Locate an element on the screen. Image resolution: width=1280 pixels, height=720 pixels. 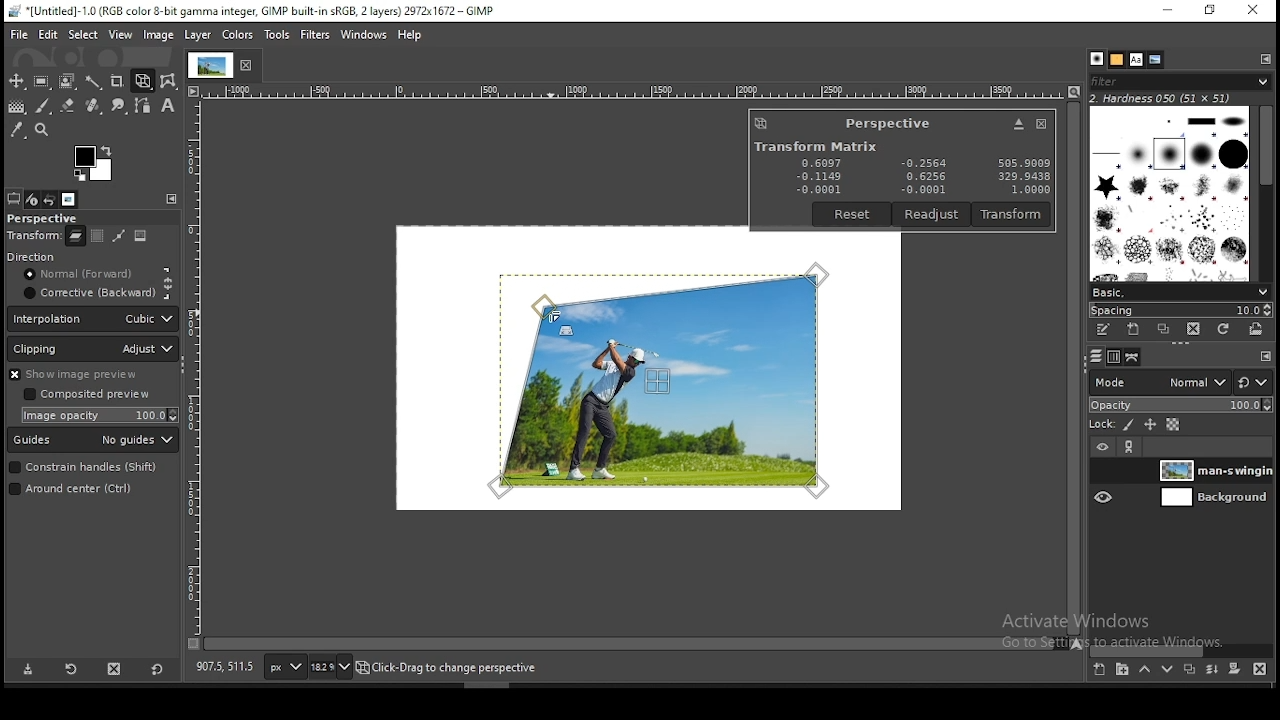
zoom status is located at coordinates (332, 666).